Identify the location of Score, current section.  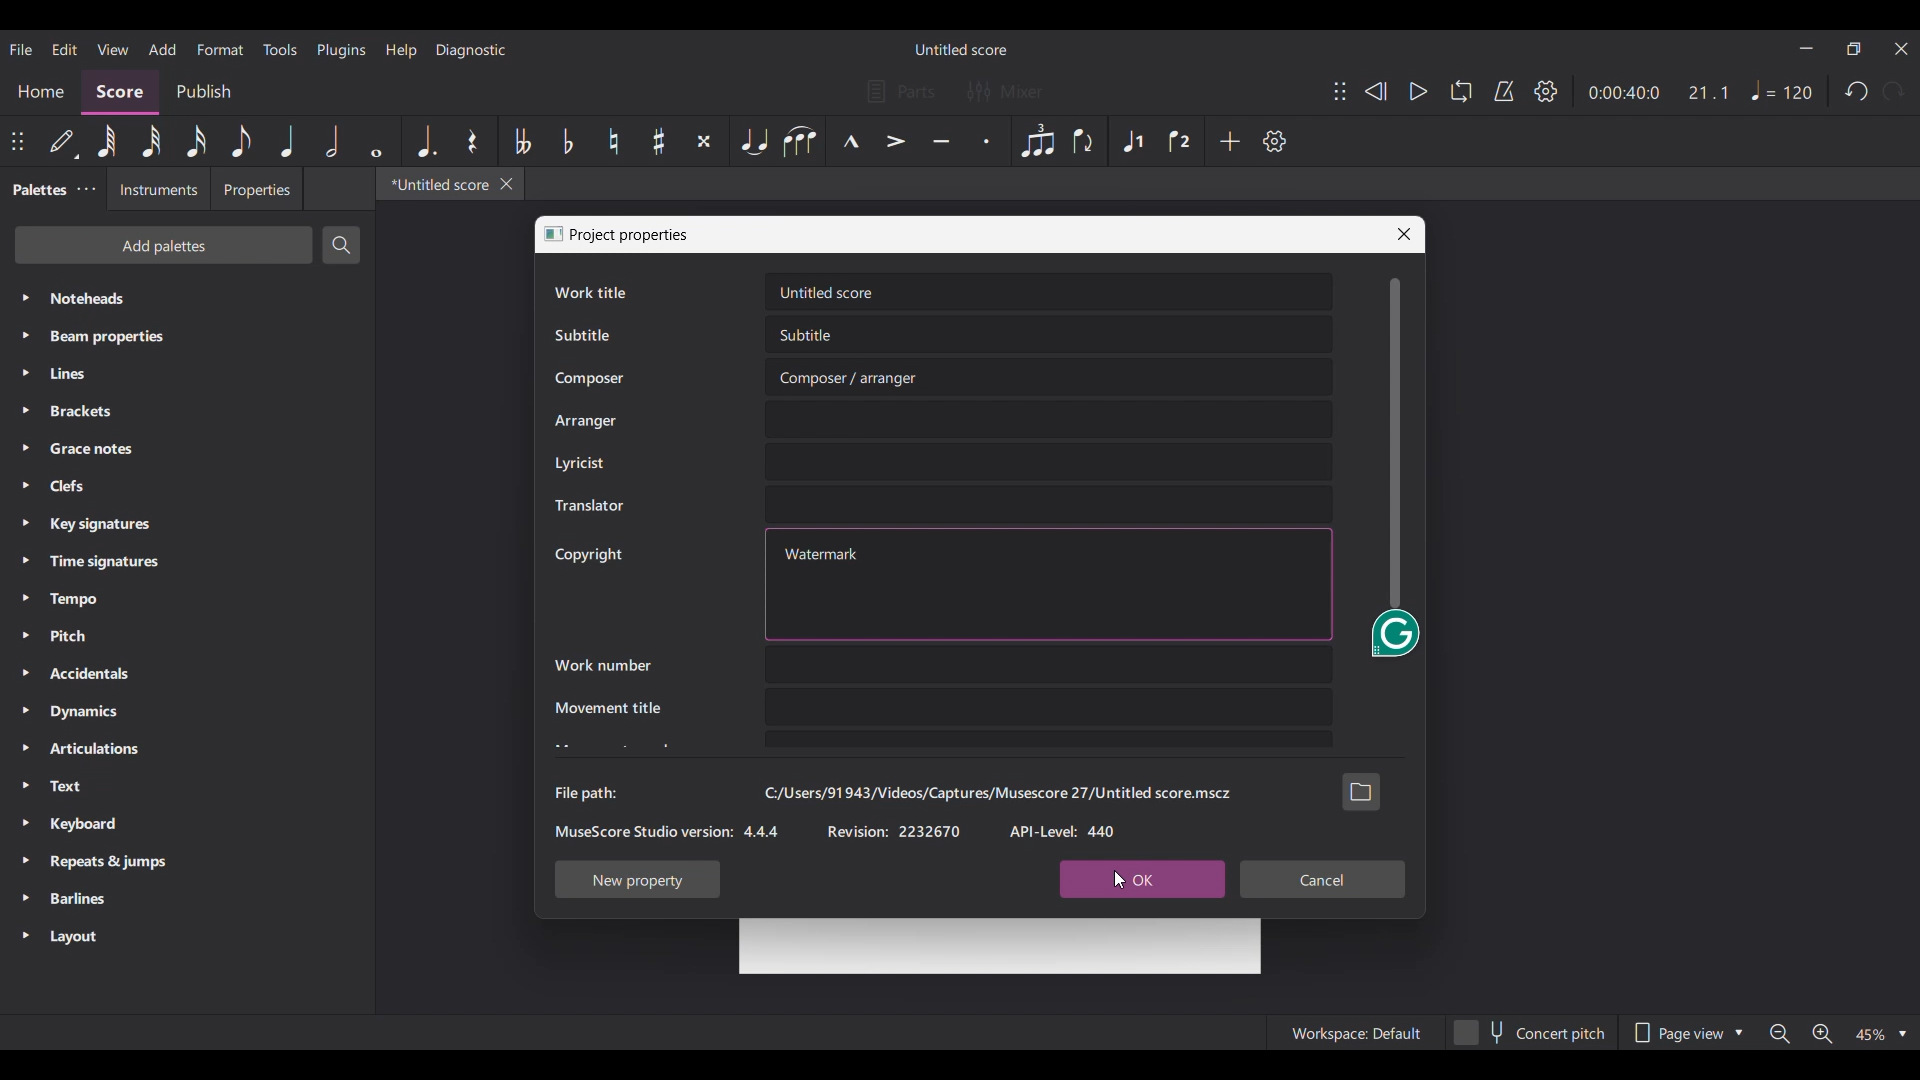
(121, 92).